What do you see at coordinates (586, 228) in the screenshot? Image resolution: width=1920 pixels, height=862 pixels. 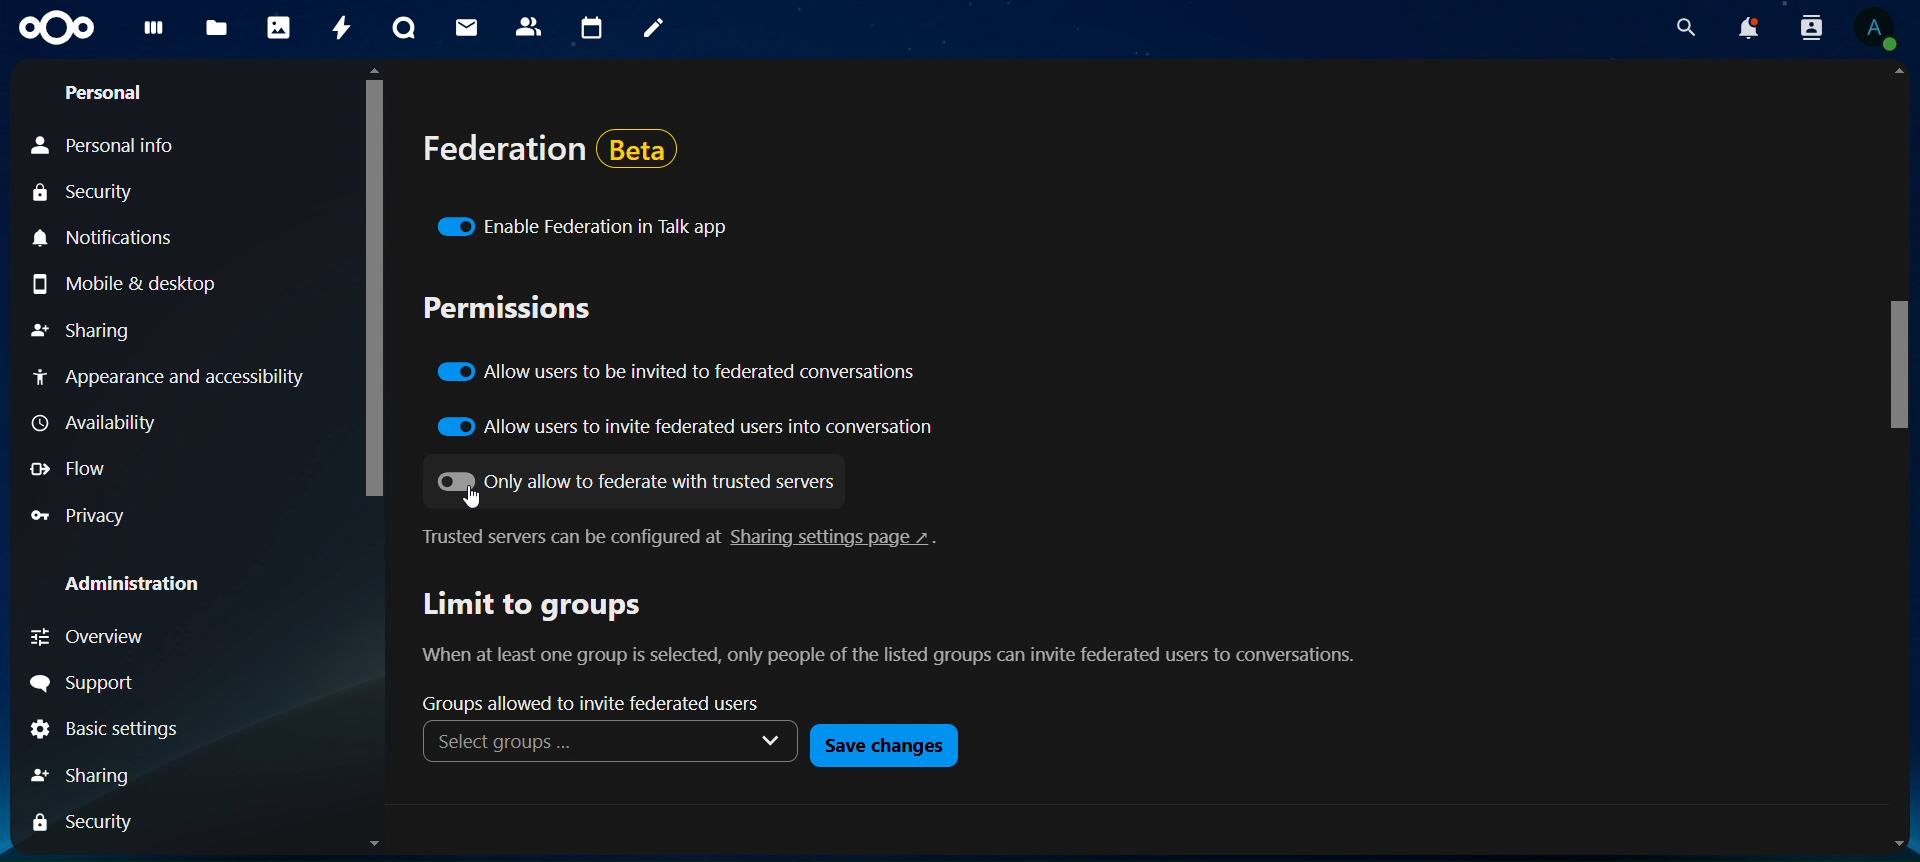 I see `enable federation in talk app` at bounding box center [586, 228].